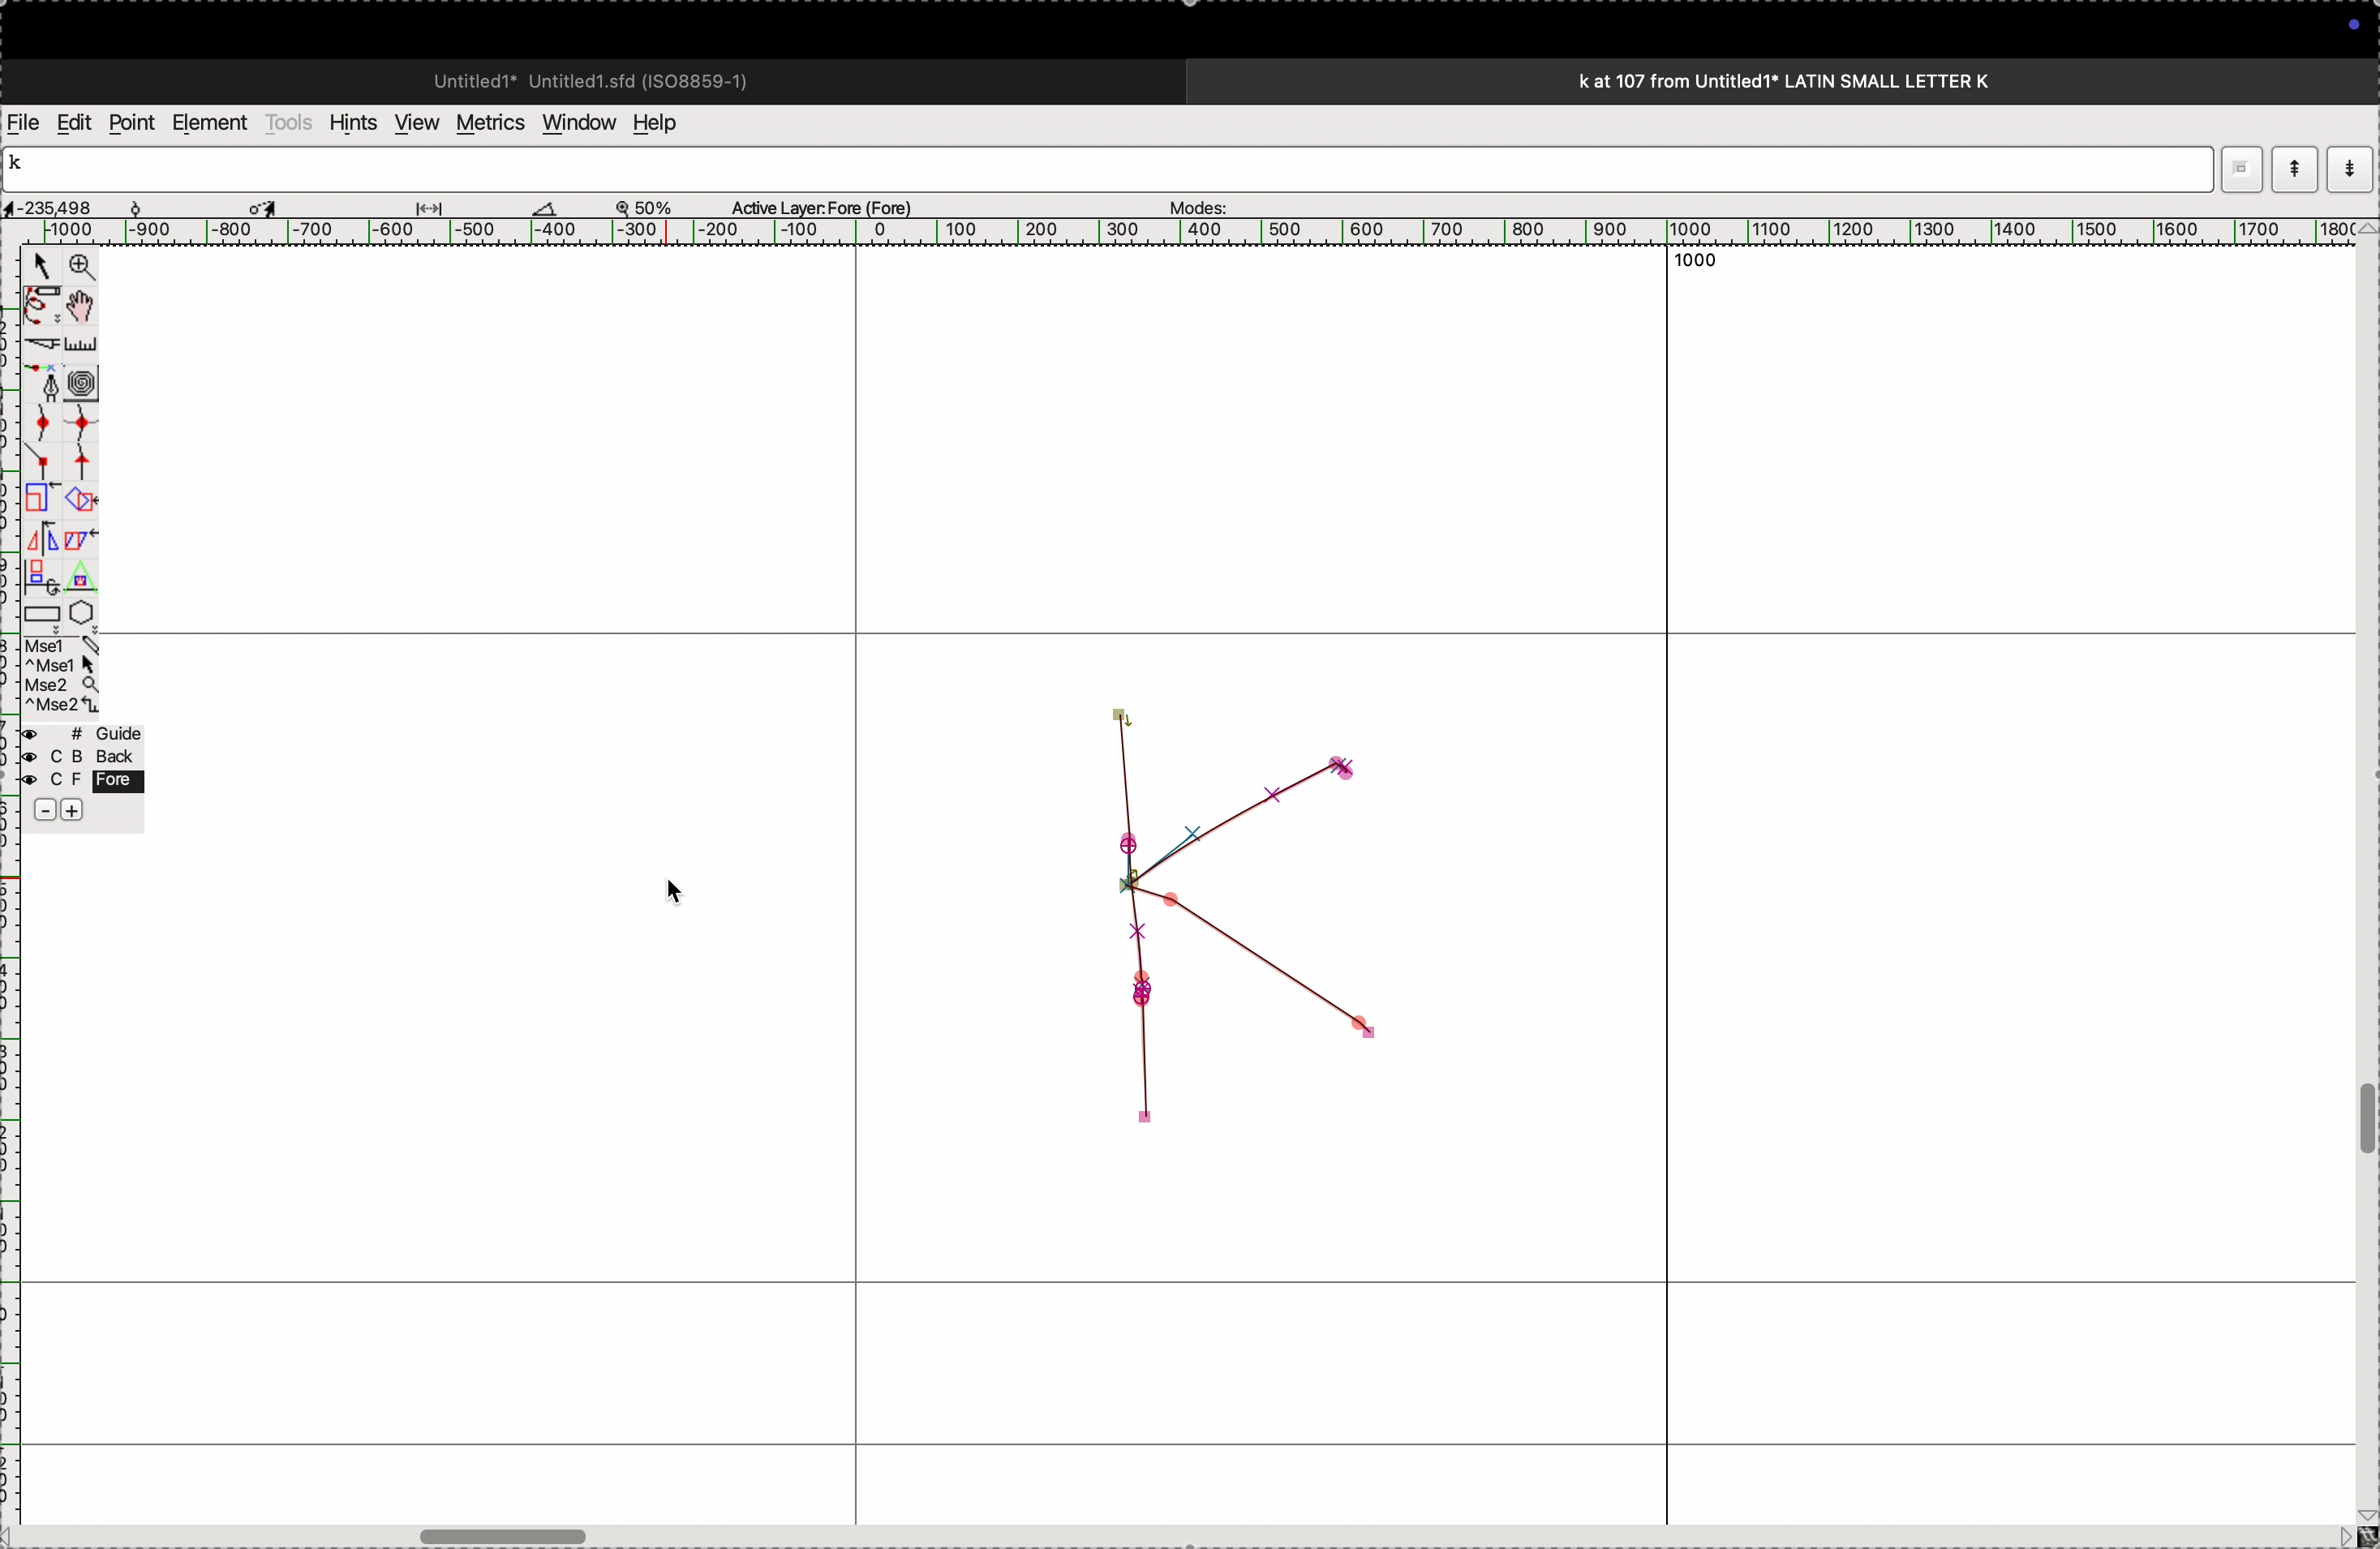 This screenshot has width=2380, height=1549. Describe the element at coordinates (101, 380) in the screenshot. I see `cirlcels` at that location.